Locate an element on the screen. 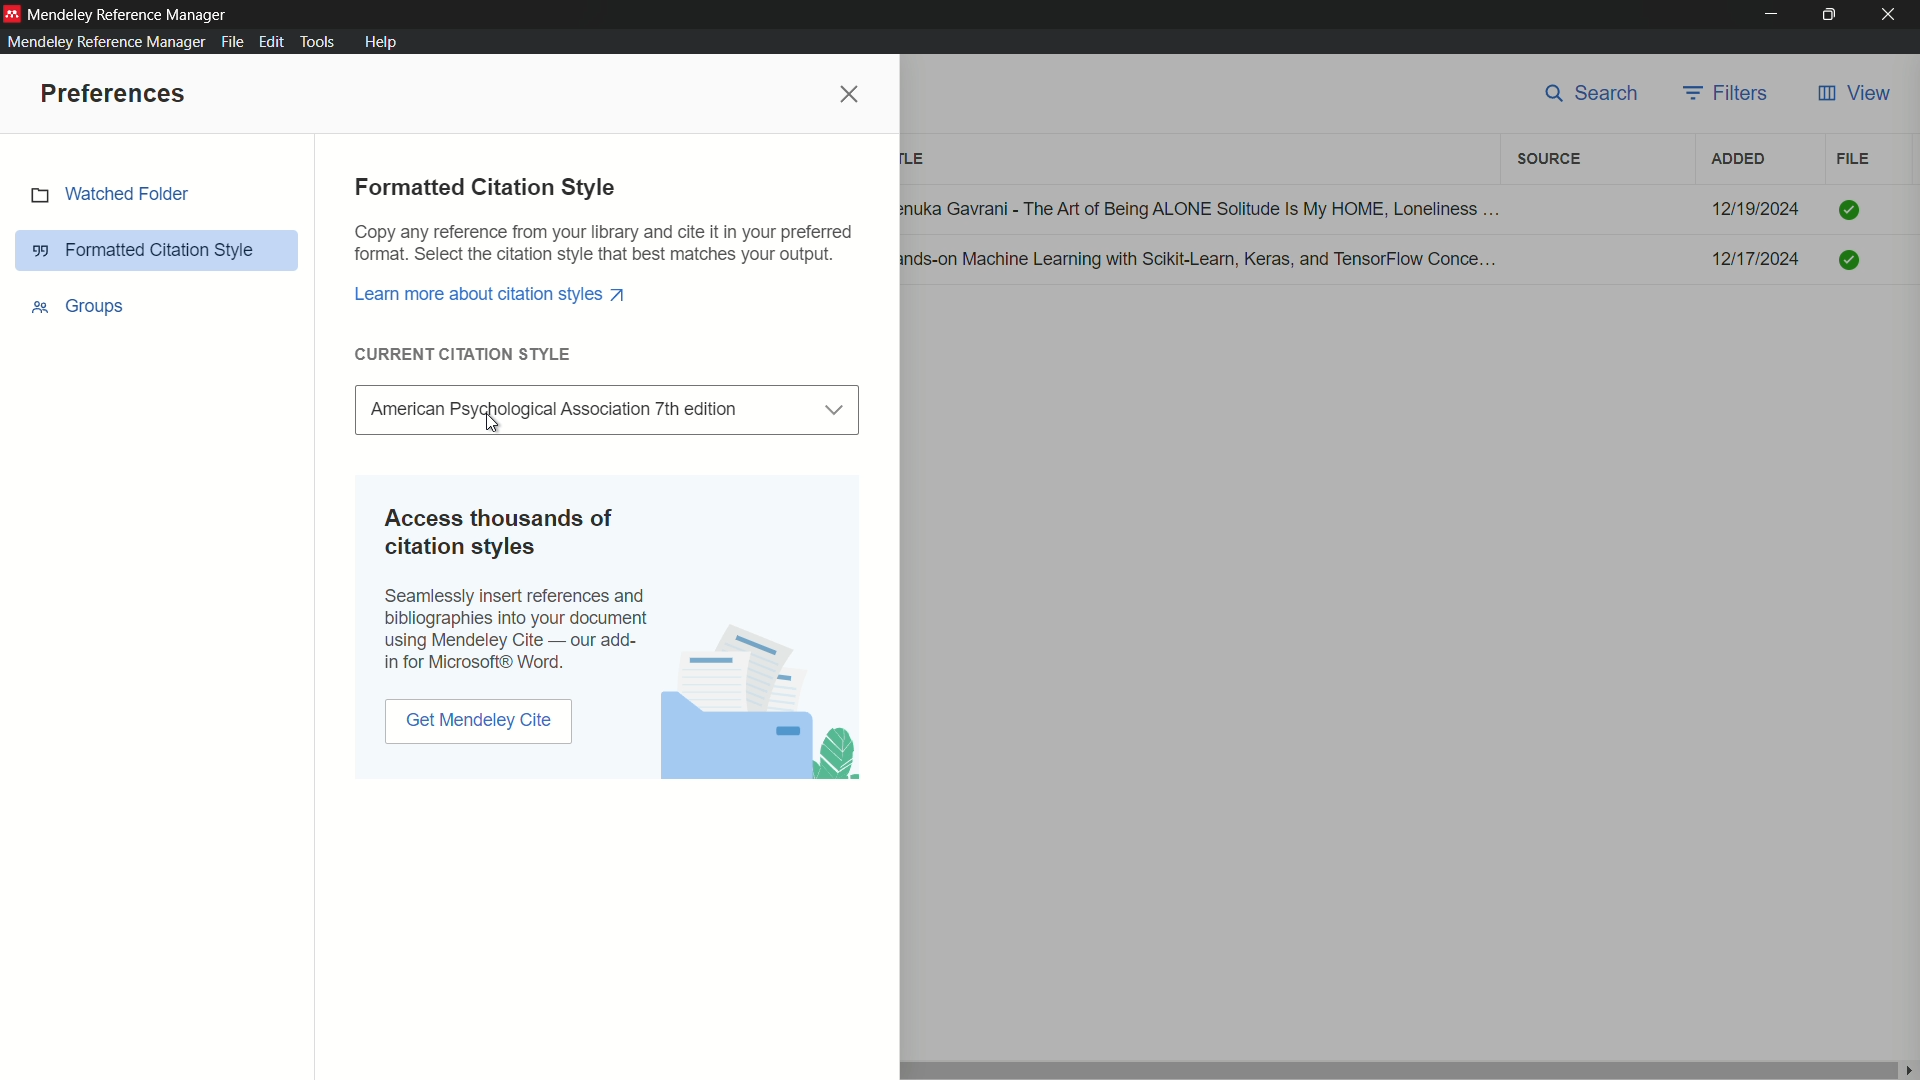  groups is located at coordinates (79, 305).